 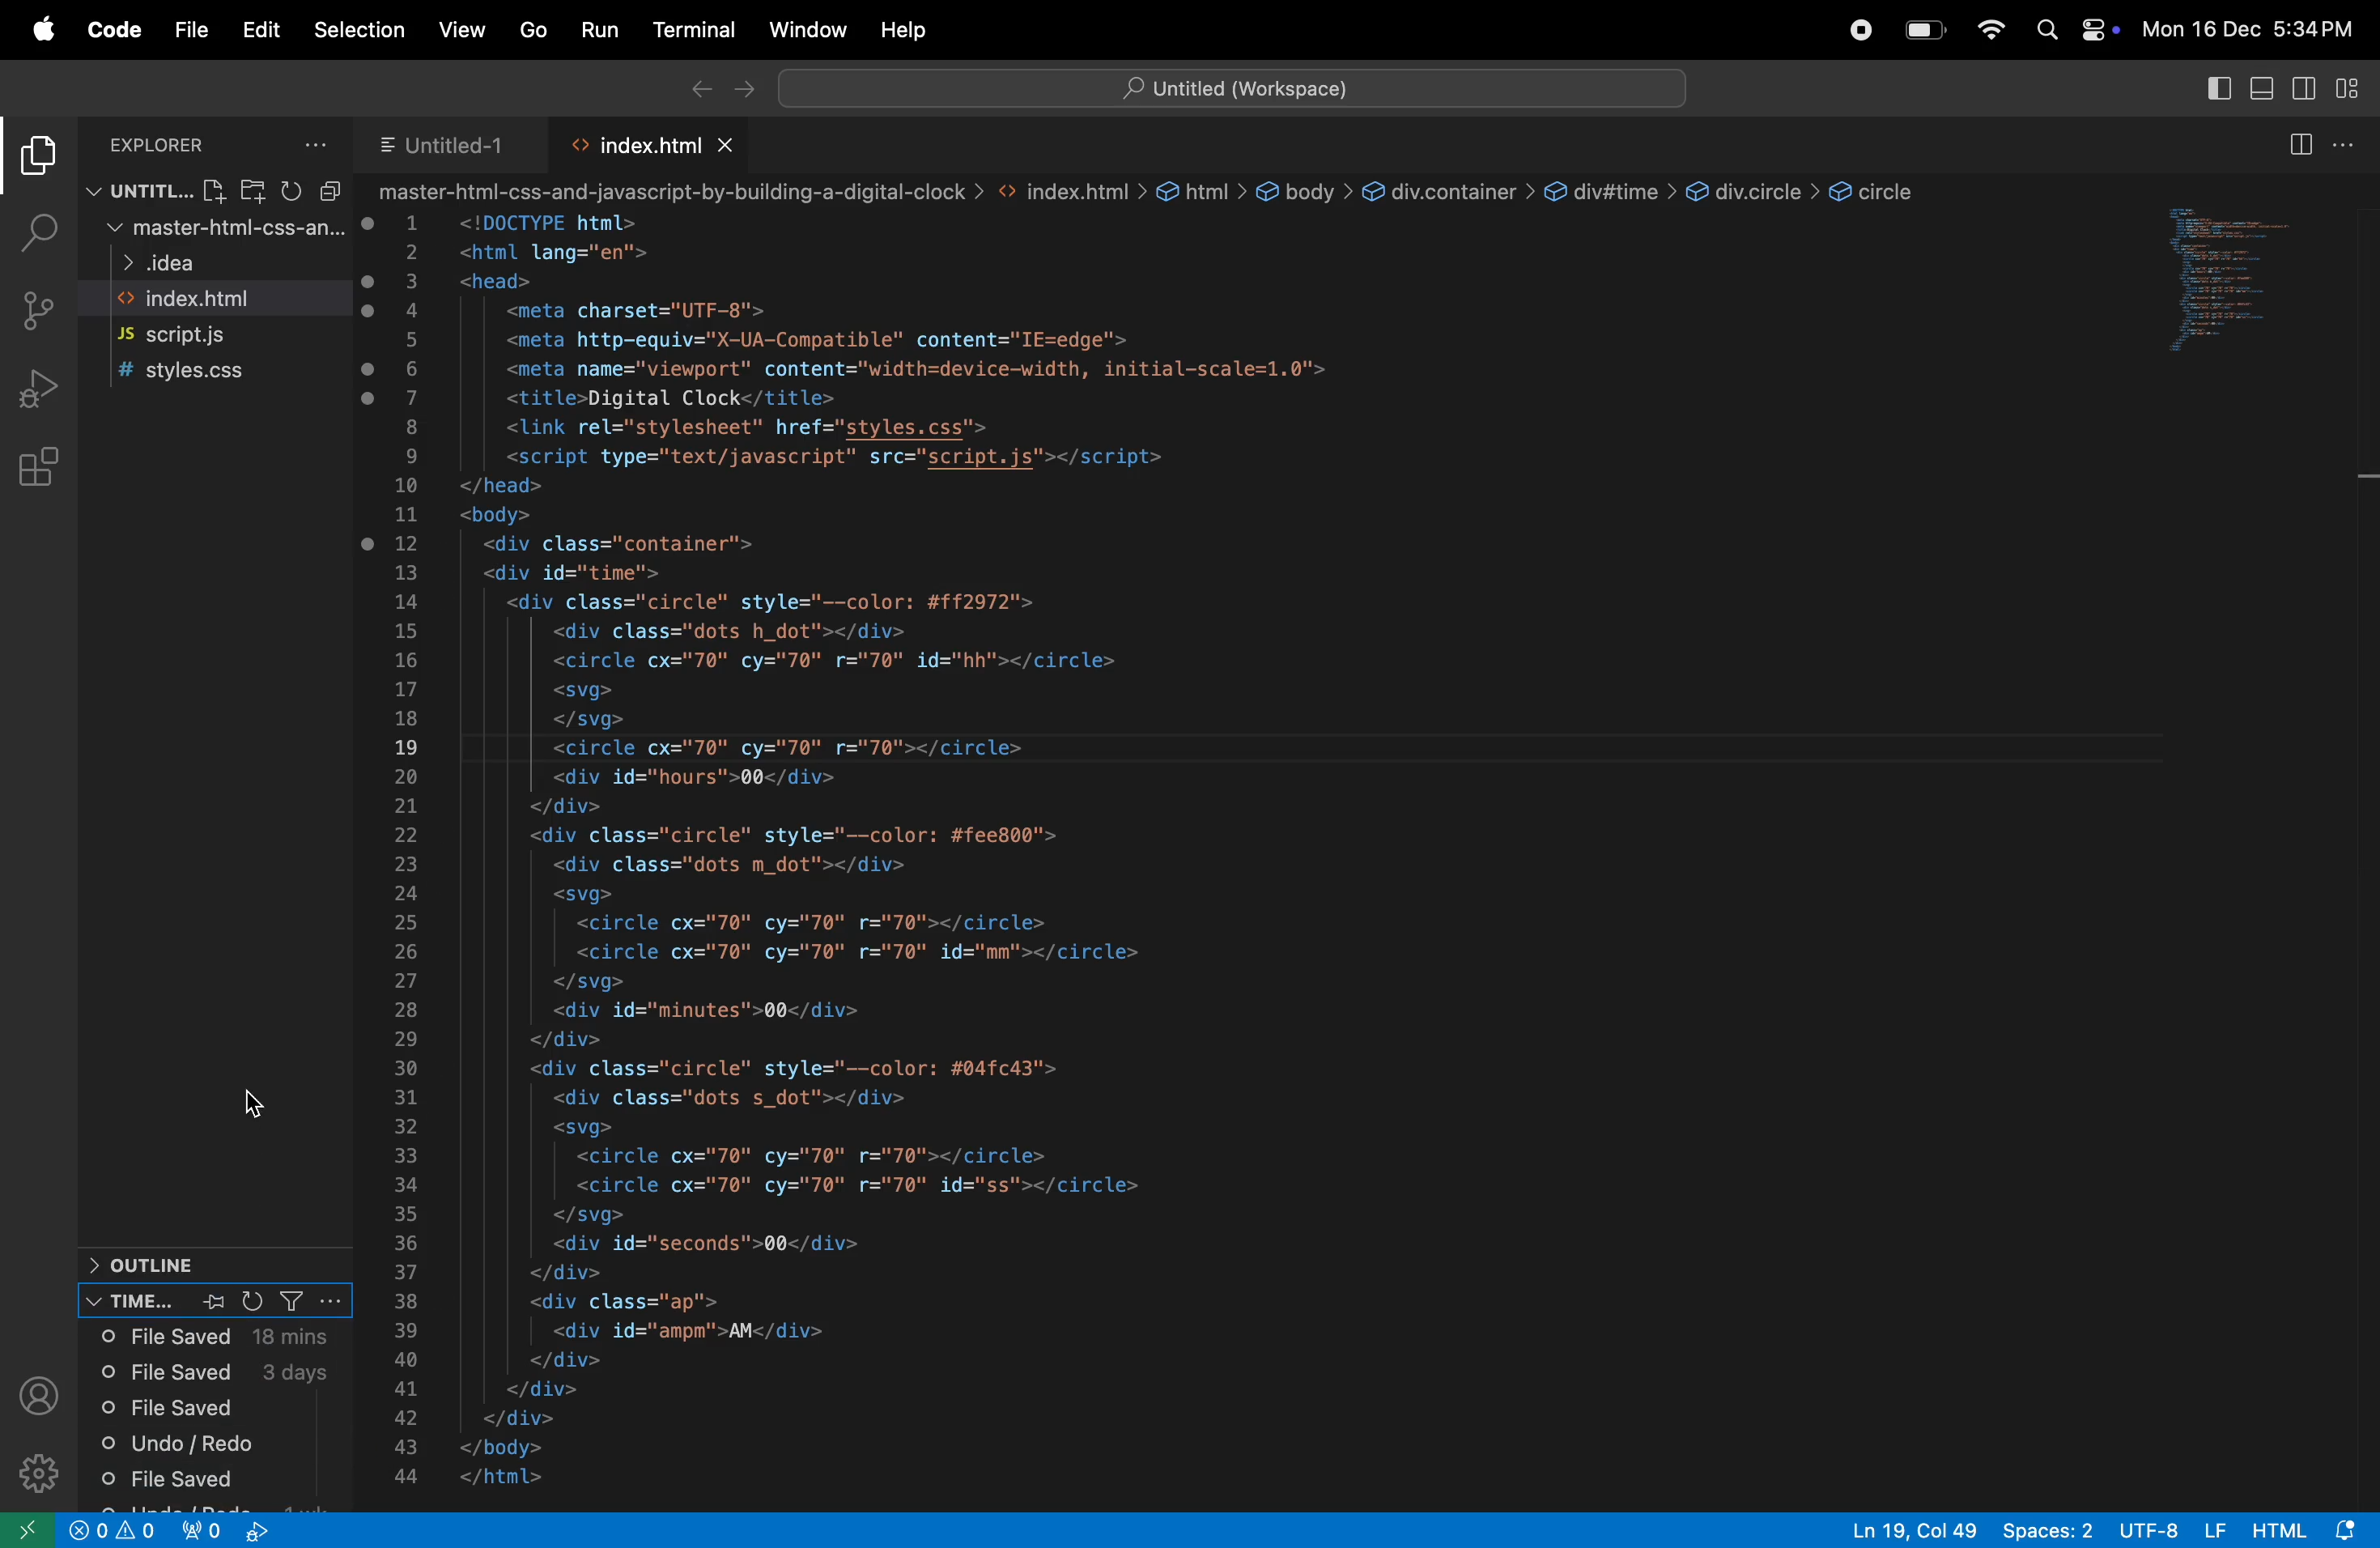 What do you see at coordinates (252, 192) in the screenshot?
I see `Add Folder` at bounding box center [252, 192].